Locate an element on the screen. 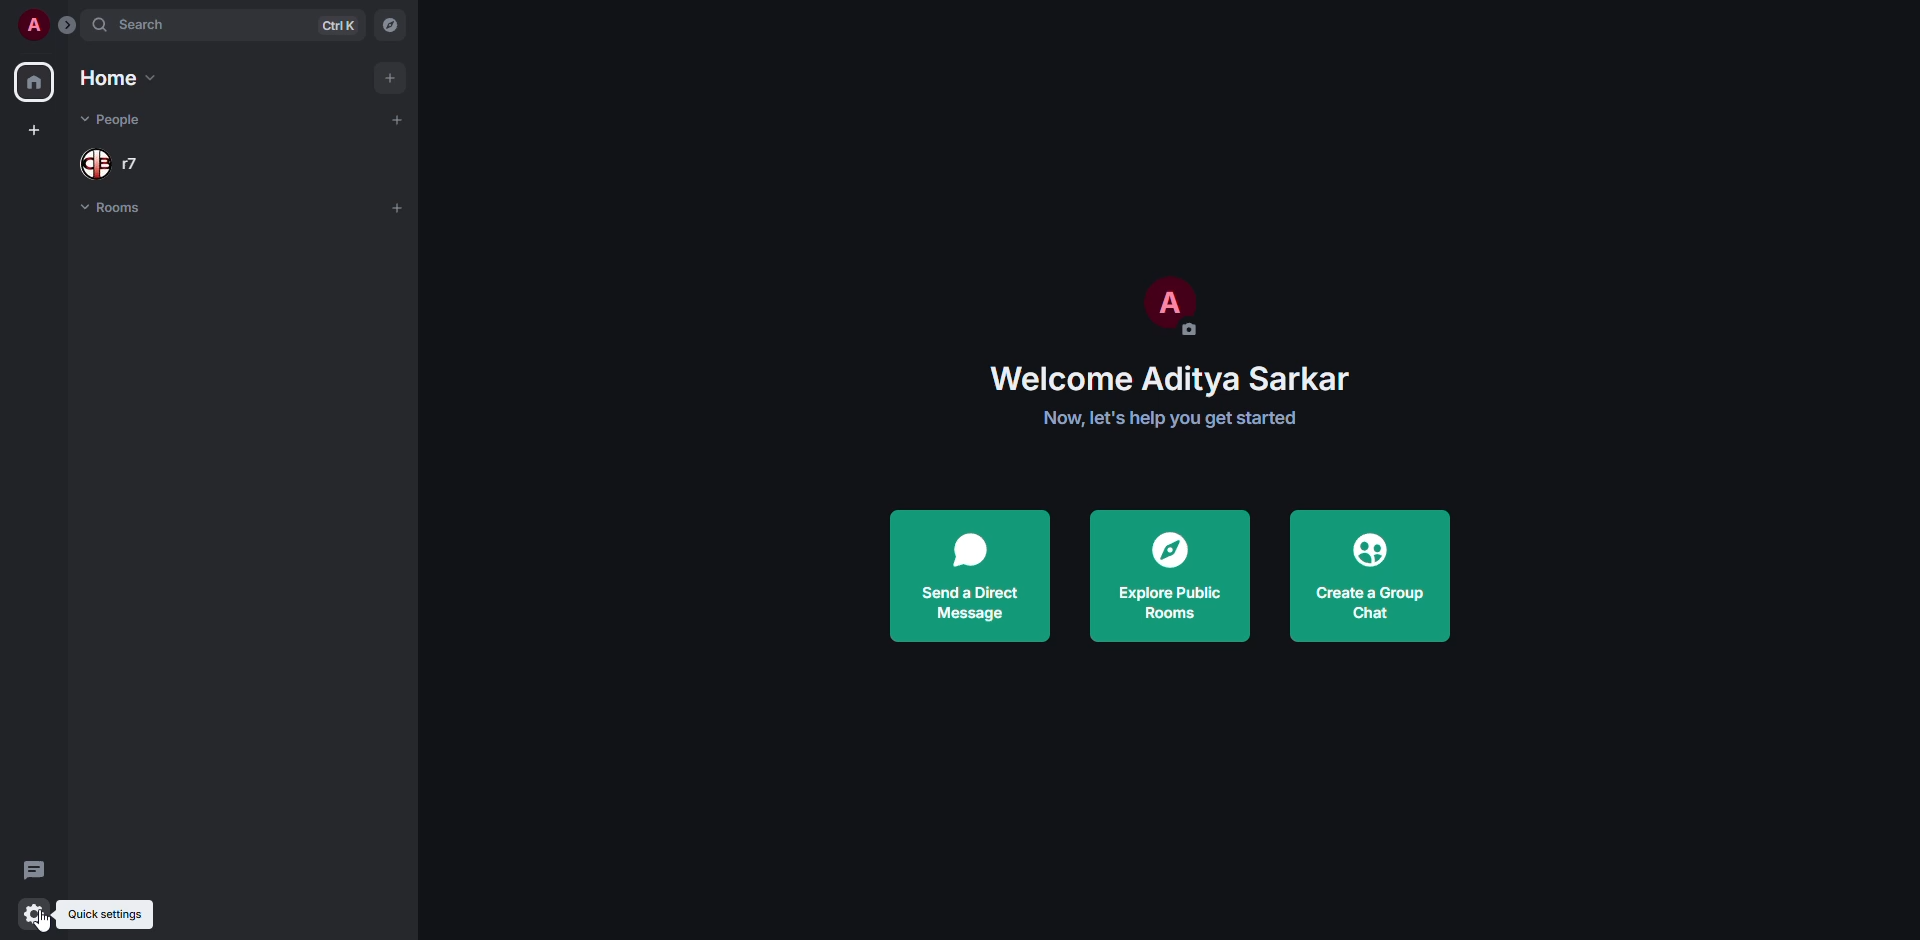 This screenshot has width=1920, height=940. profile pic is located at coordinates (1168, 307).